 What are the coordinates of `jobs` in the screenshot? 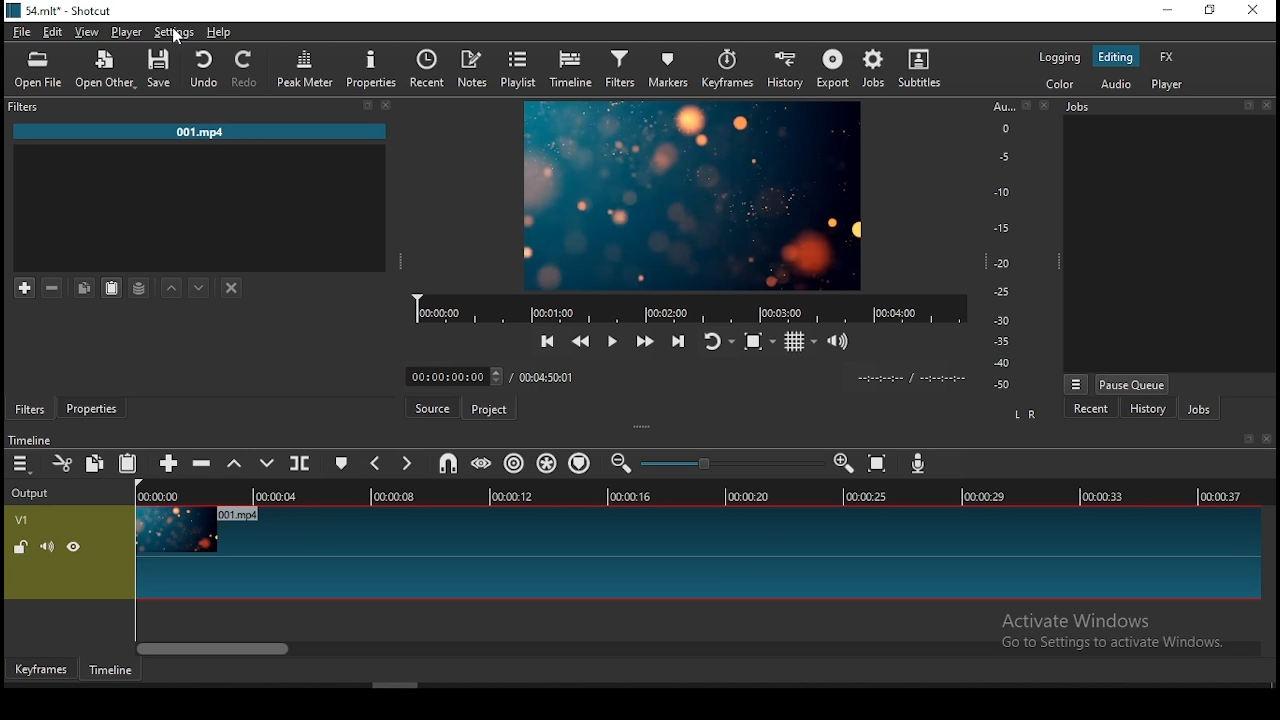 It's located at (1199, 410).